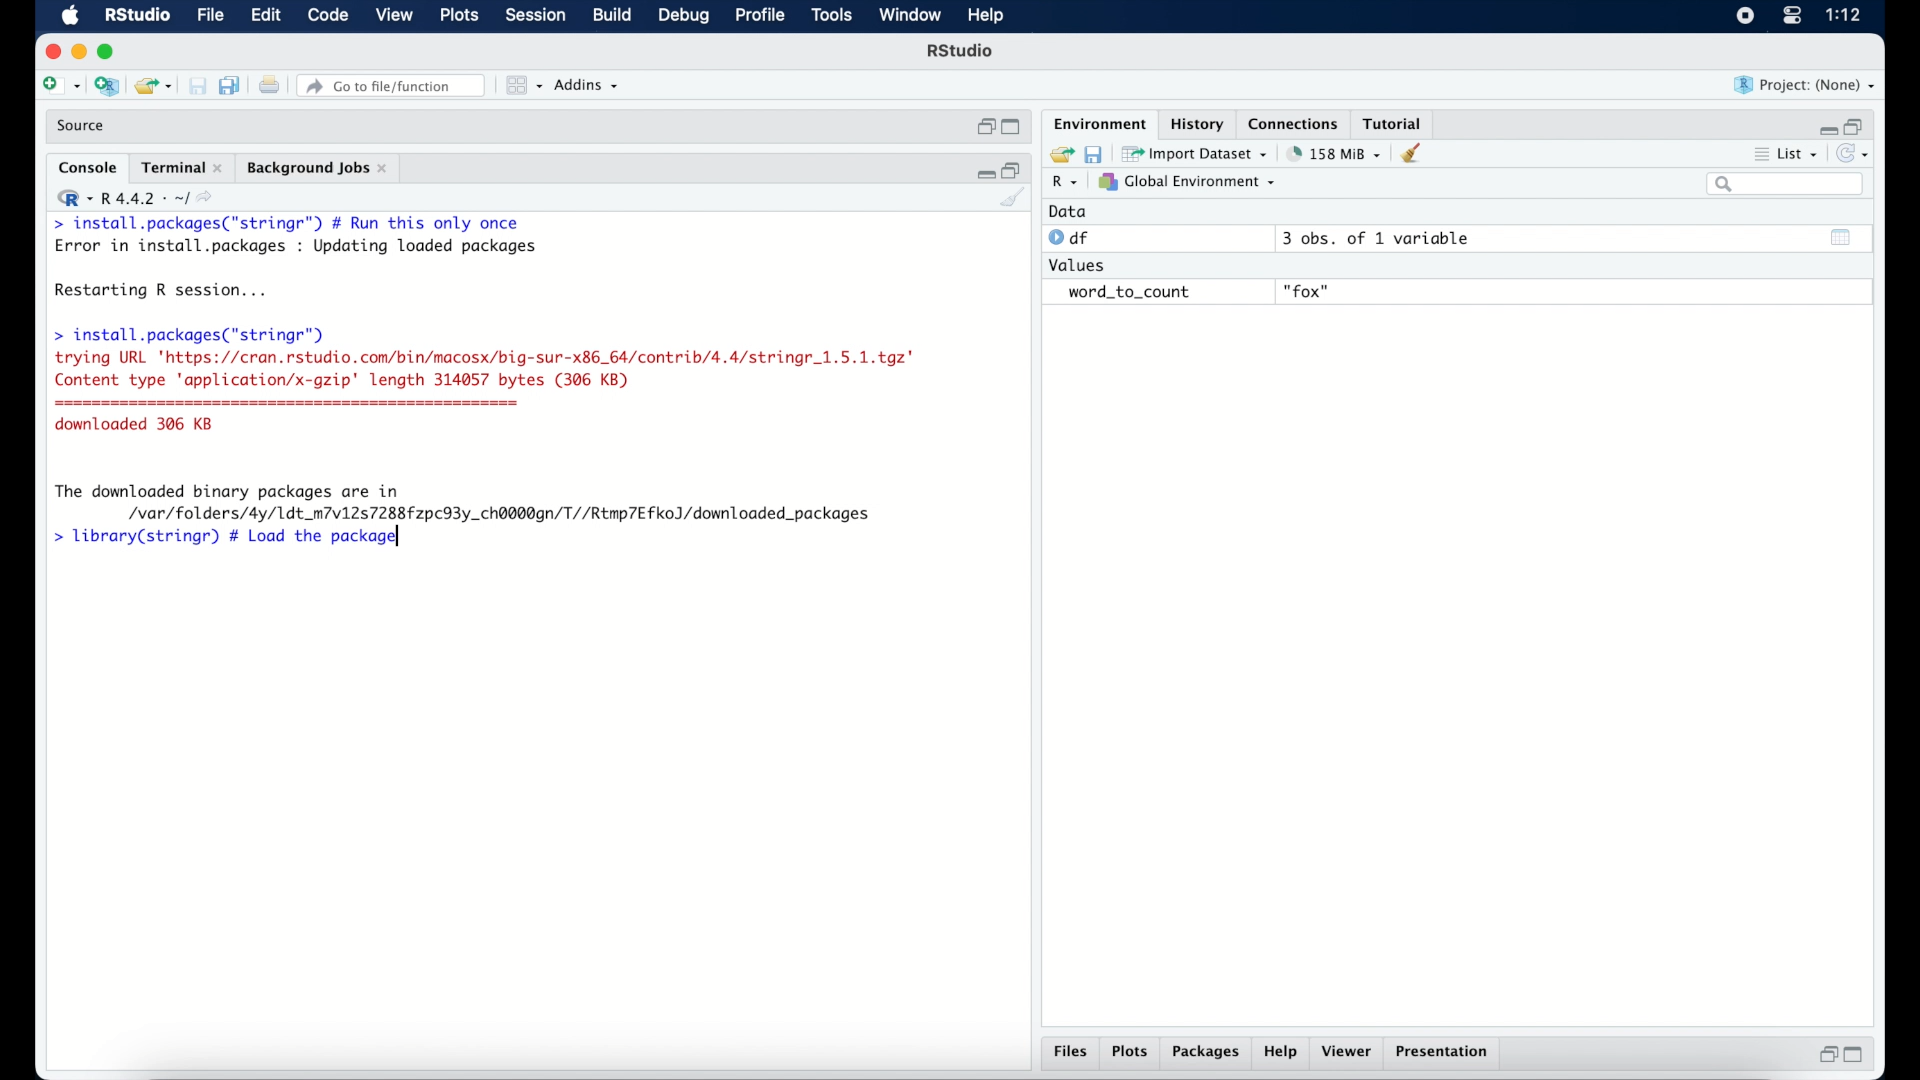 Image resolution: width=1920 pixels, height=1080 pixels. Describe the element at coordinates (1842, 237) in the screenshot. I see `show output window` at that location.